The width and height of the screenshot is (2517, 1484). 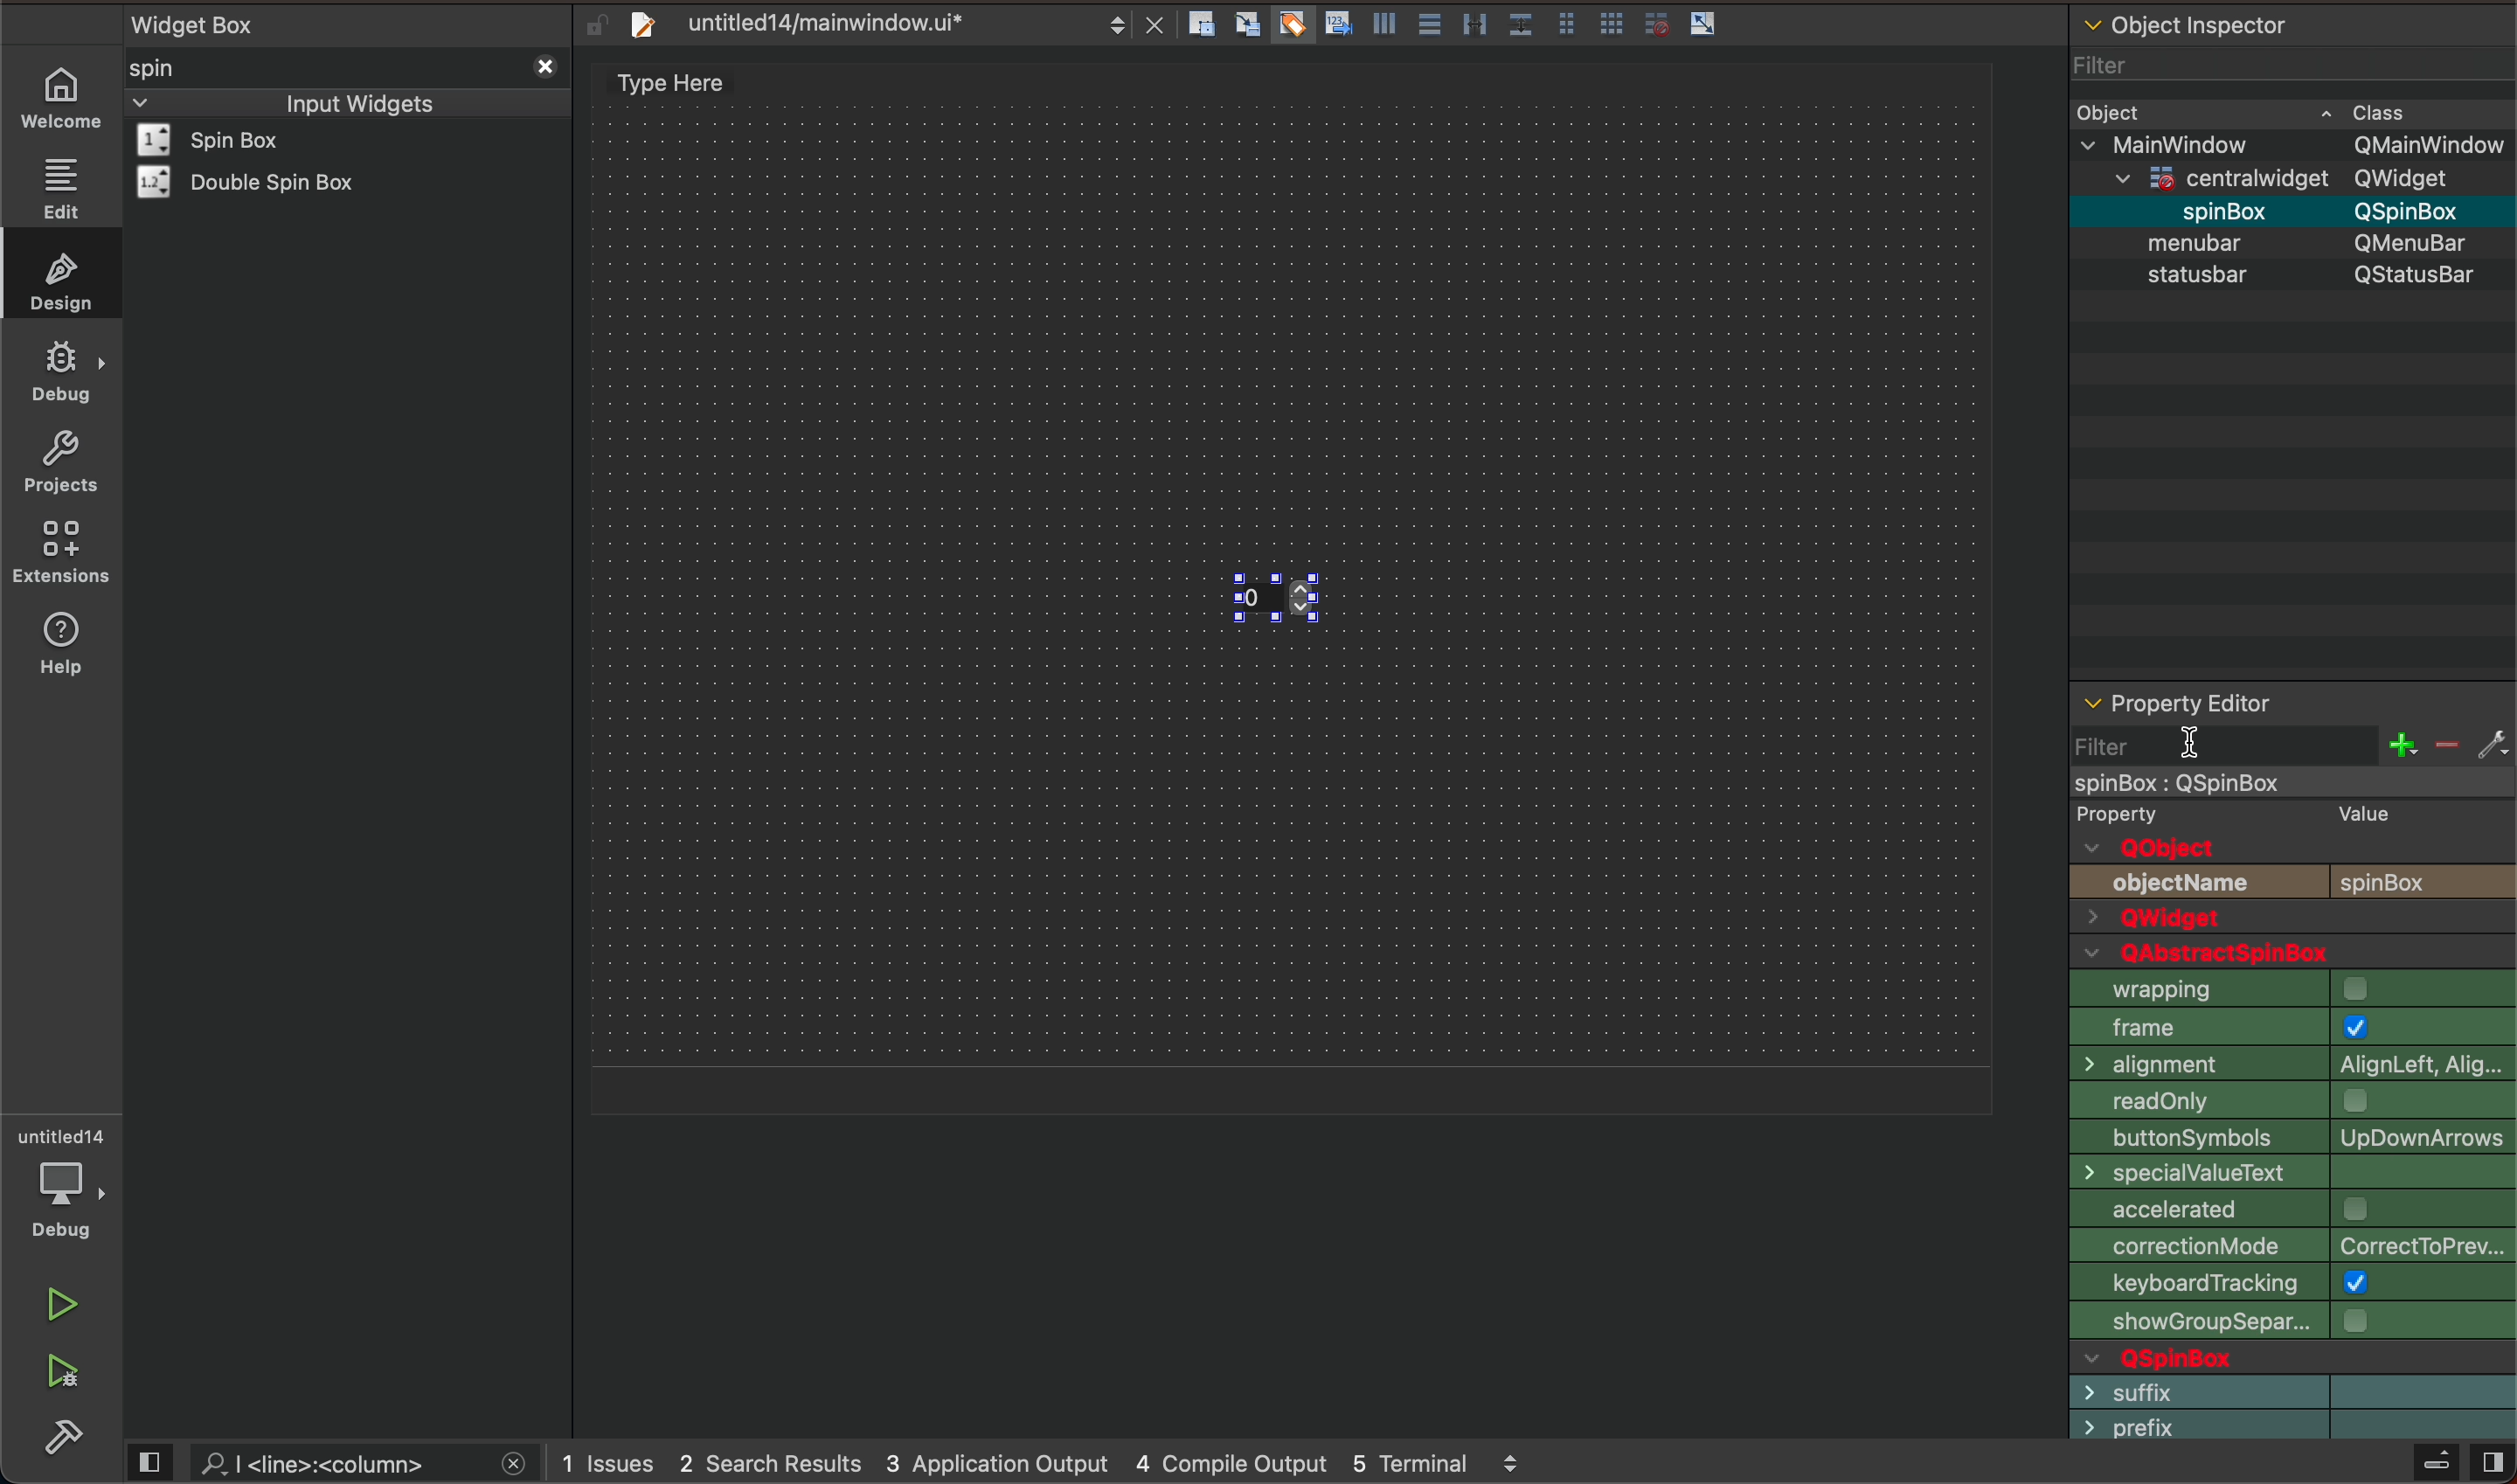 What do you see at coordinates (2286, 986) in the screenshot?
I see `icon size` at bounding box center [2286, 986].